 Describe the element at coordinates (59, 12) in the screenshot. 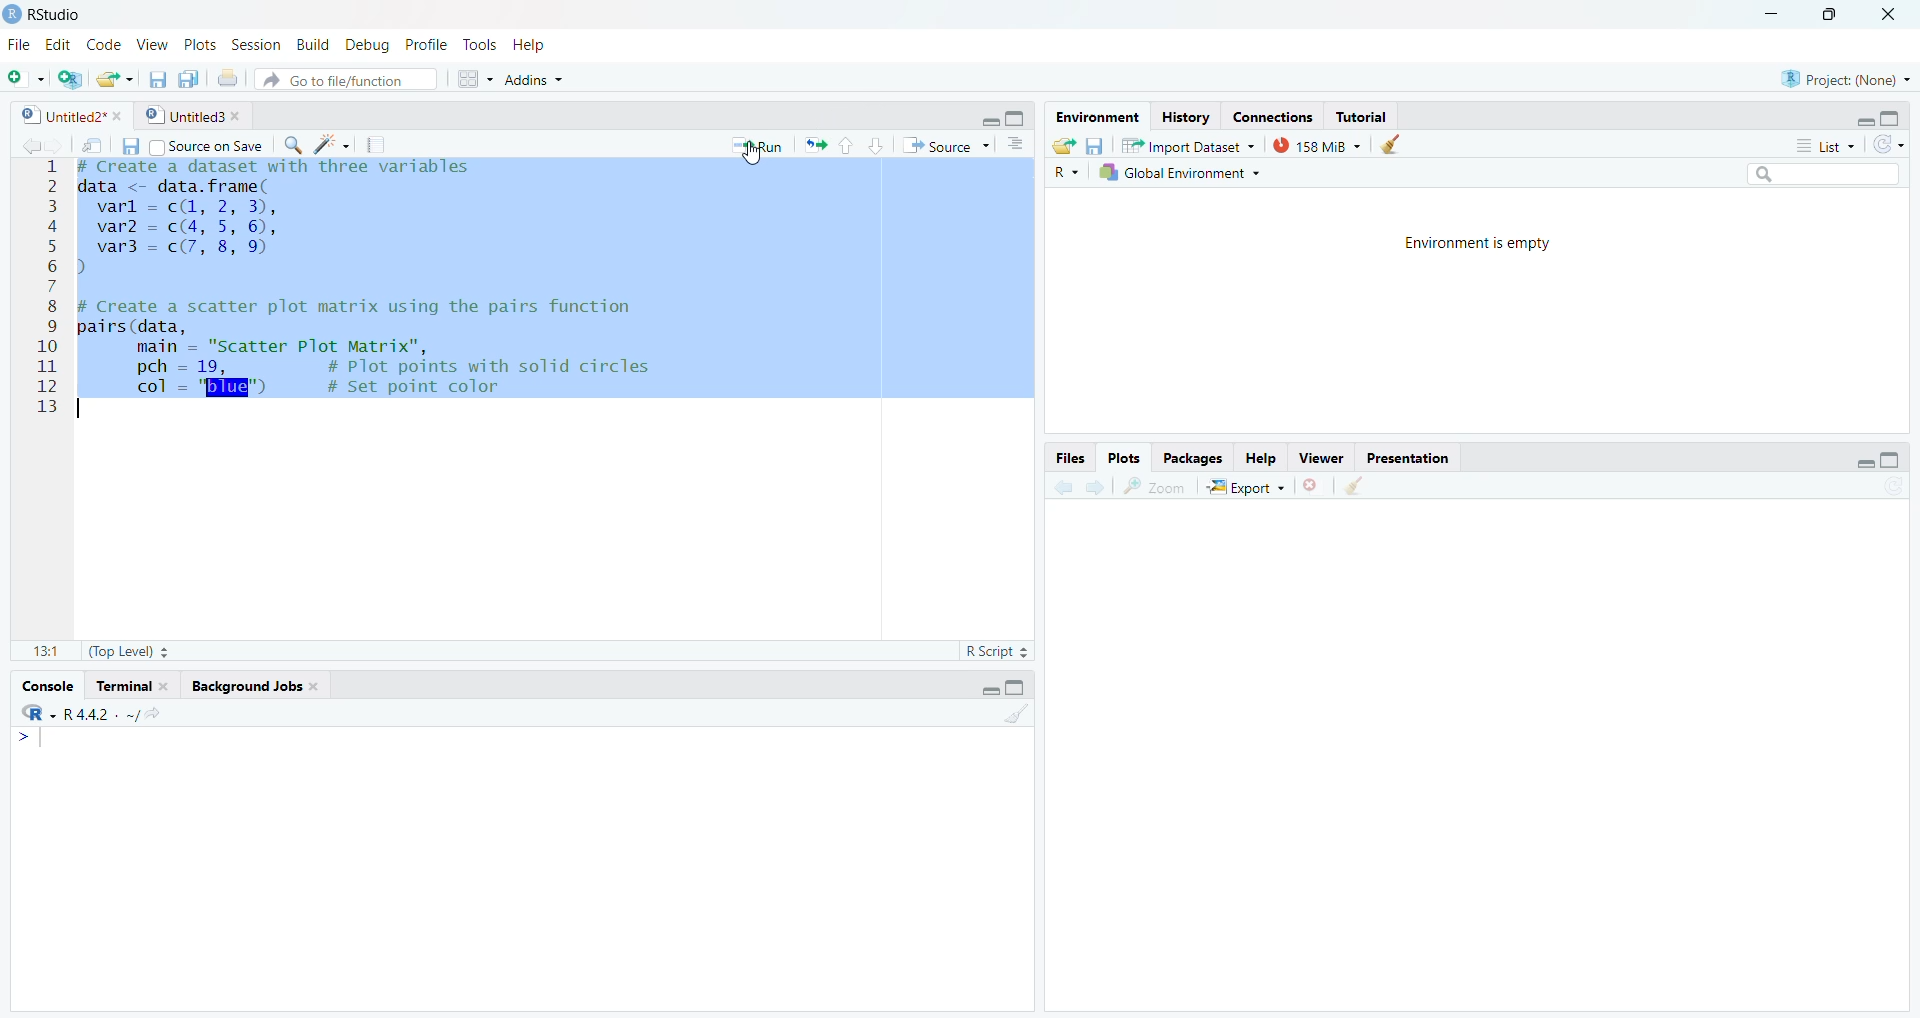

I see `Rstudio` at that location.